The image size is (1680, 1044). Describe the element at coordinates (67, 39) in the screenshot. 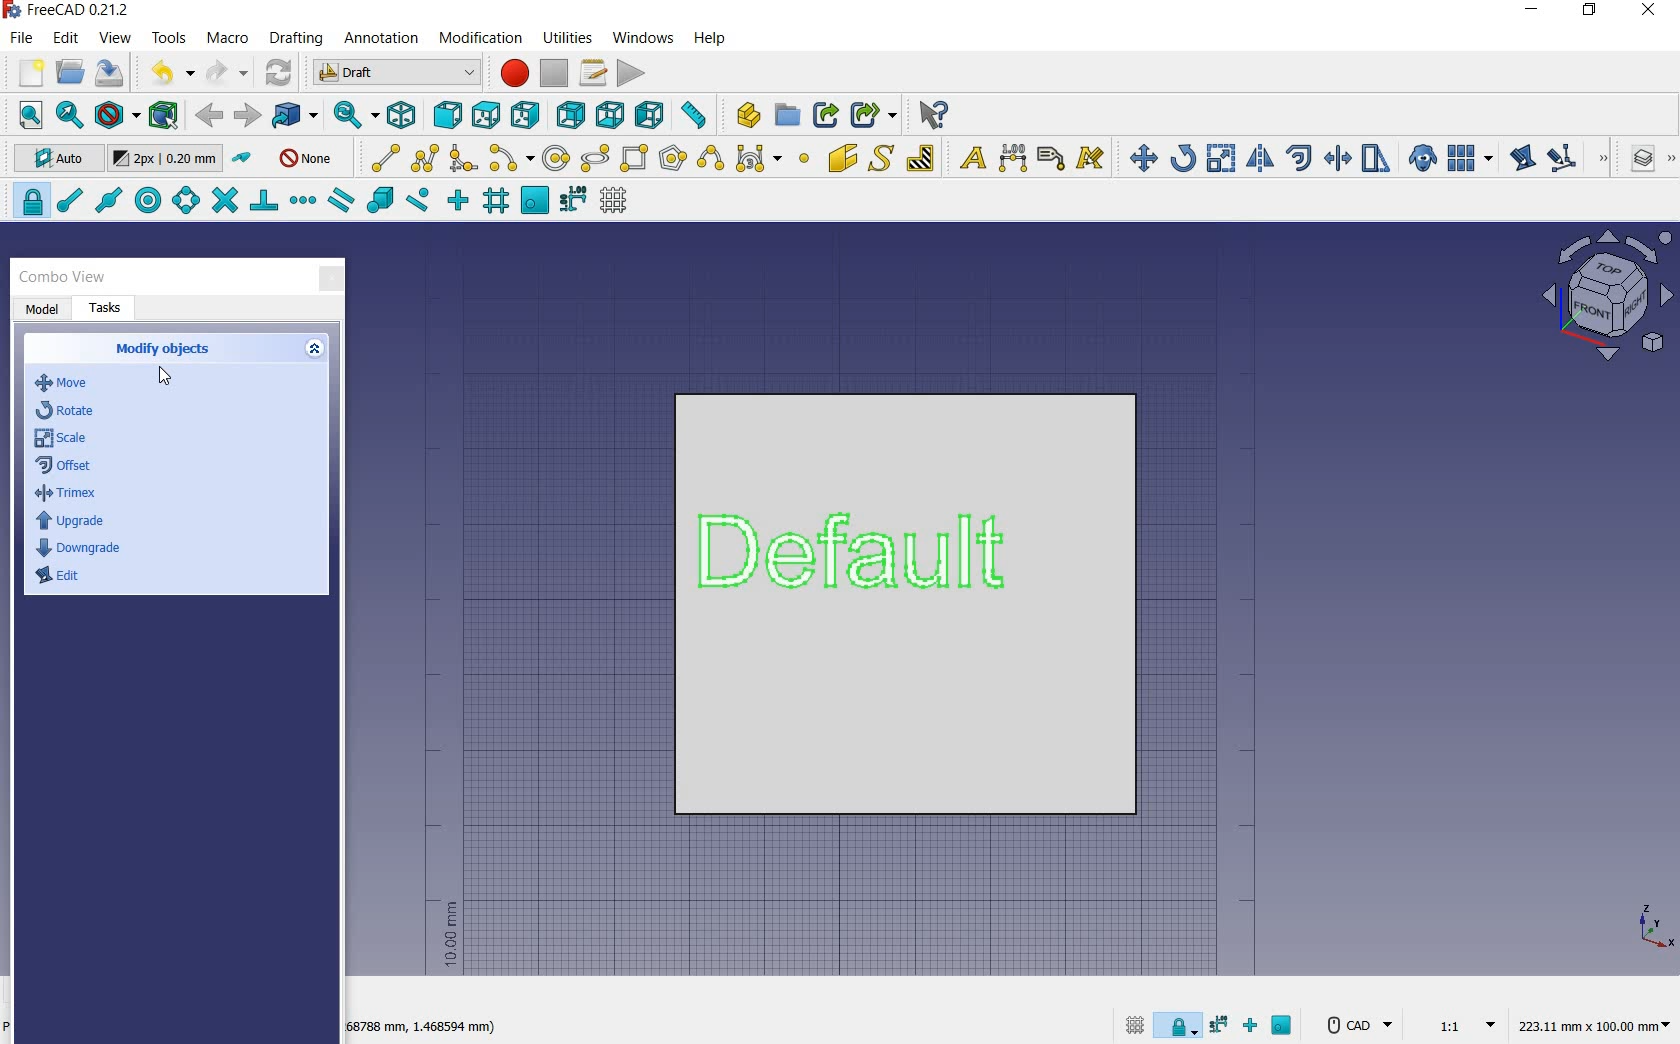

I see `edit` at that location.